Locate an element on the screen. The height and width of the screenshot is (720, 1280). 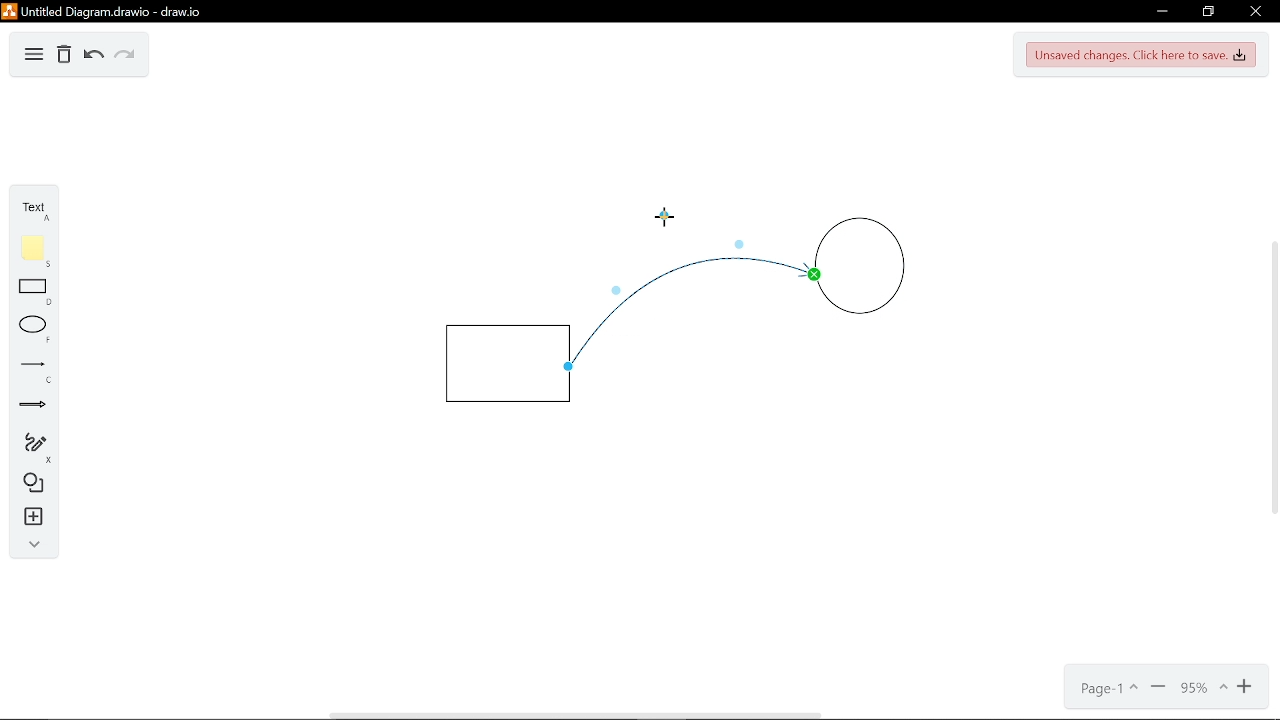
Current zoom is located at coordinates (1202, 688).